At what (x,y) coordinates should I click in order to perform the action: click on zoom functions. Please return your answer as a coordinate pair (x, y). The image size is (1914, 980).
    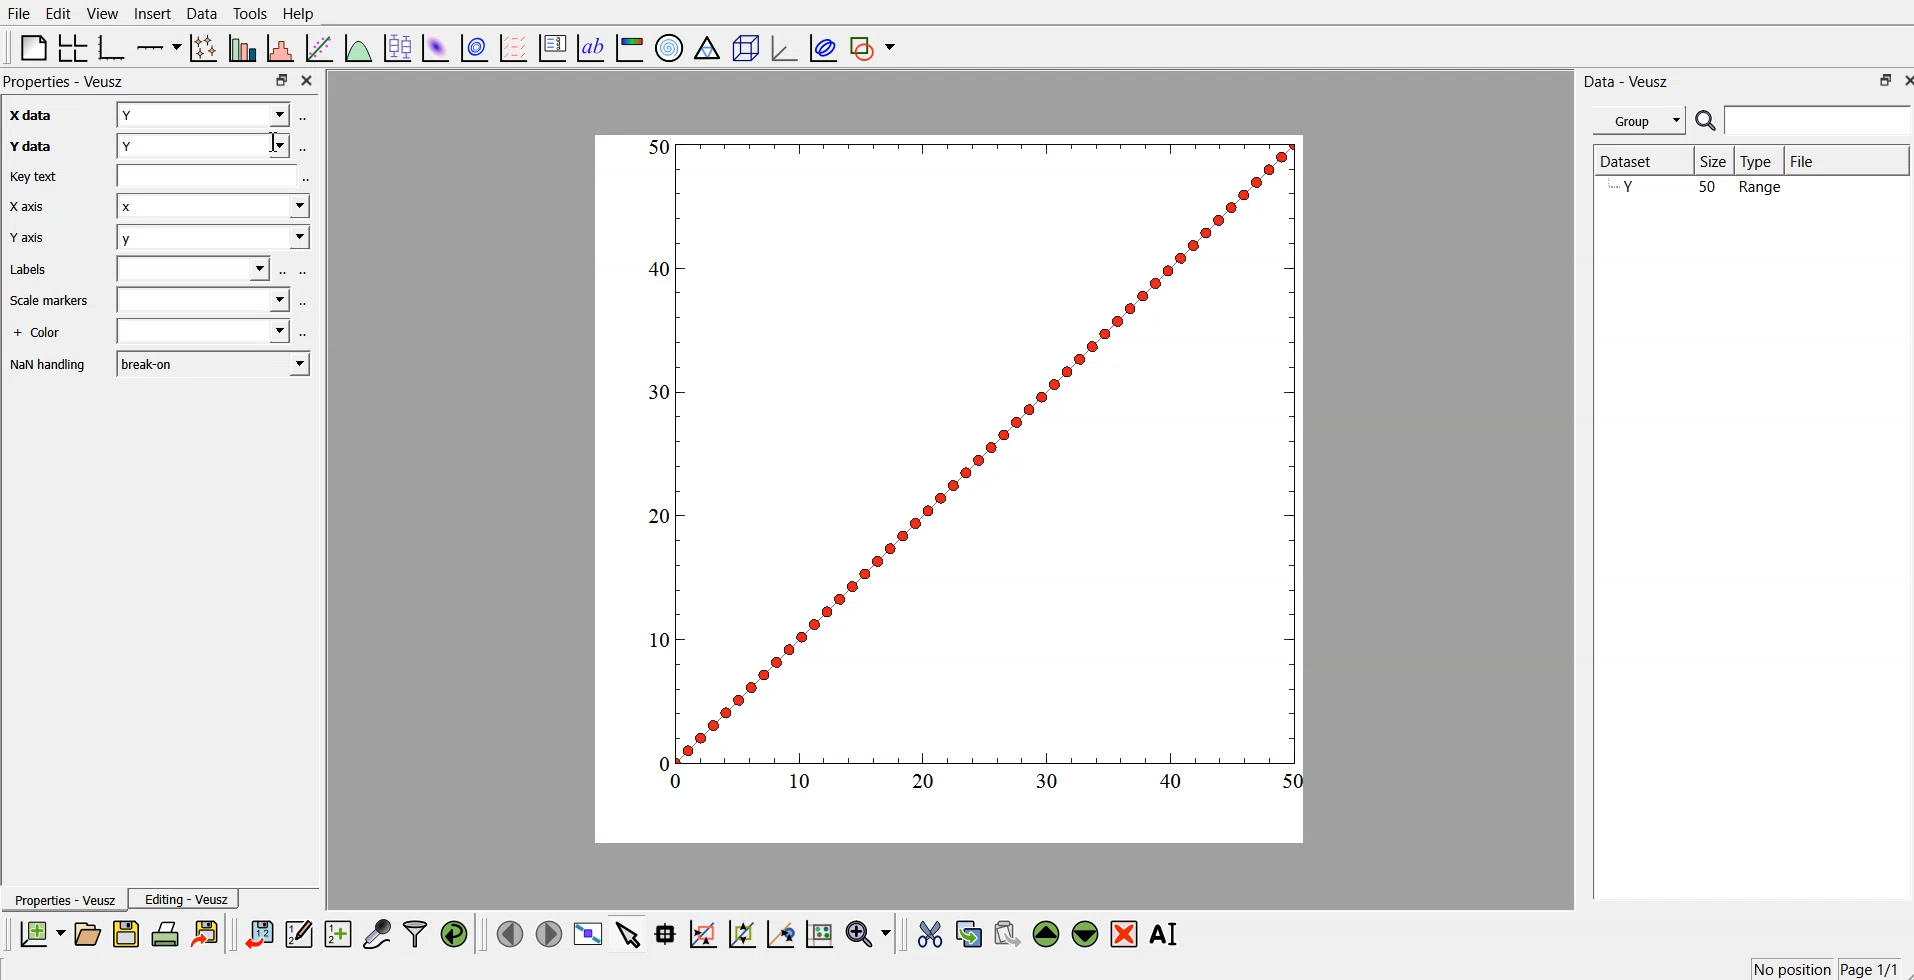
    Looking at the image, I should click on (869, 933).